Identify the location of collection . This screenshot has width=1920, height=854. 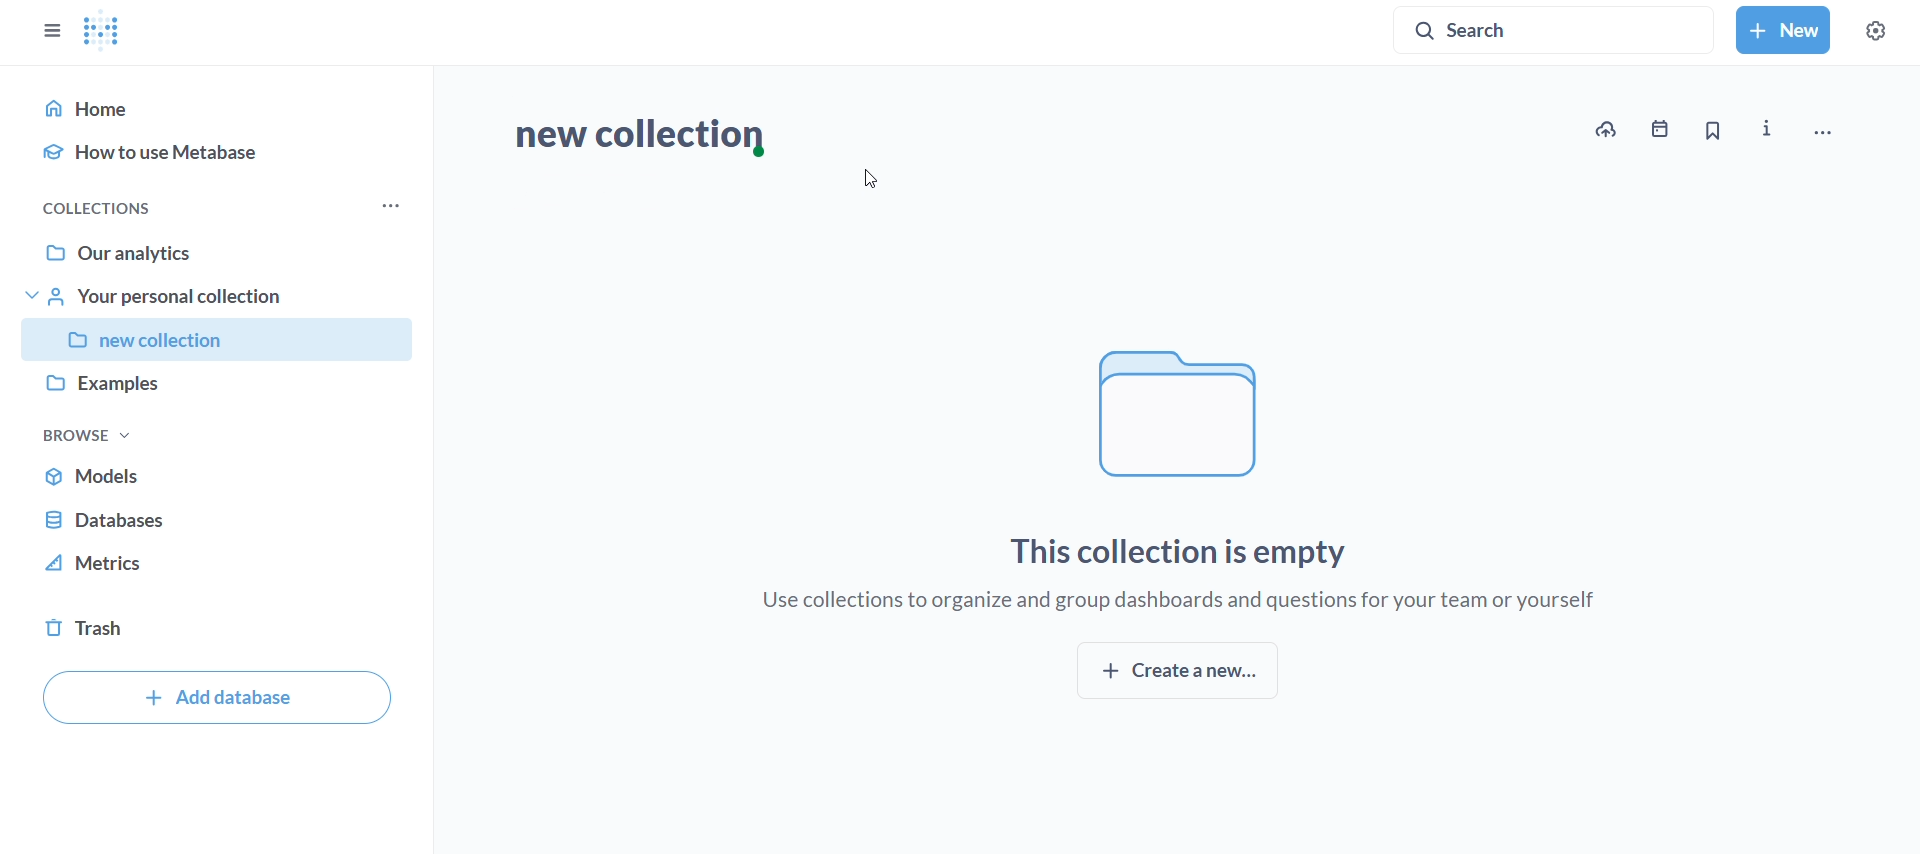
(219, 341).